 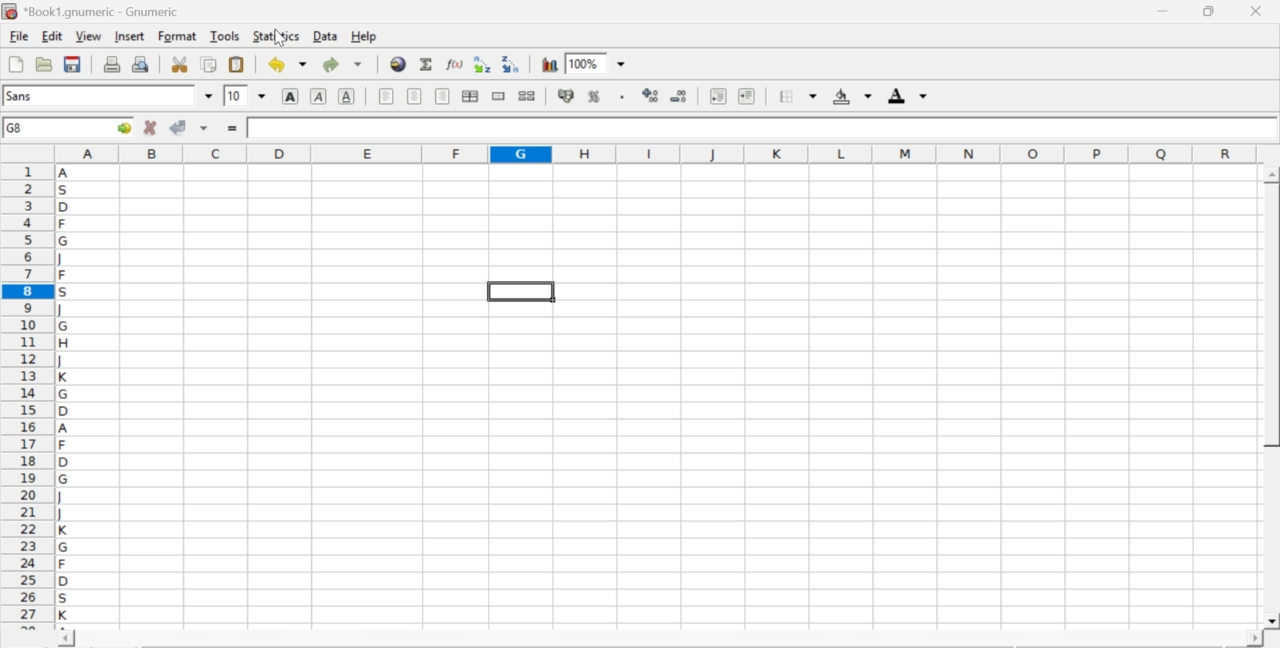 What do you see at coordinates (210, 64) in the screenshot?
I see `copy` at bounding box center [210, 64].